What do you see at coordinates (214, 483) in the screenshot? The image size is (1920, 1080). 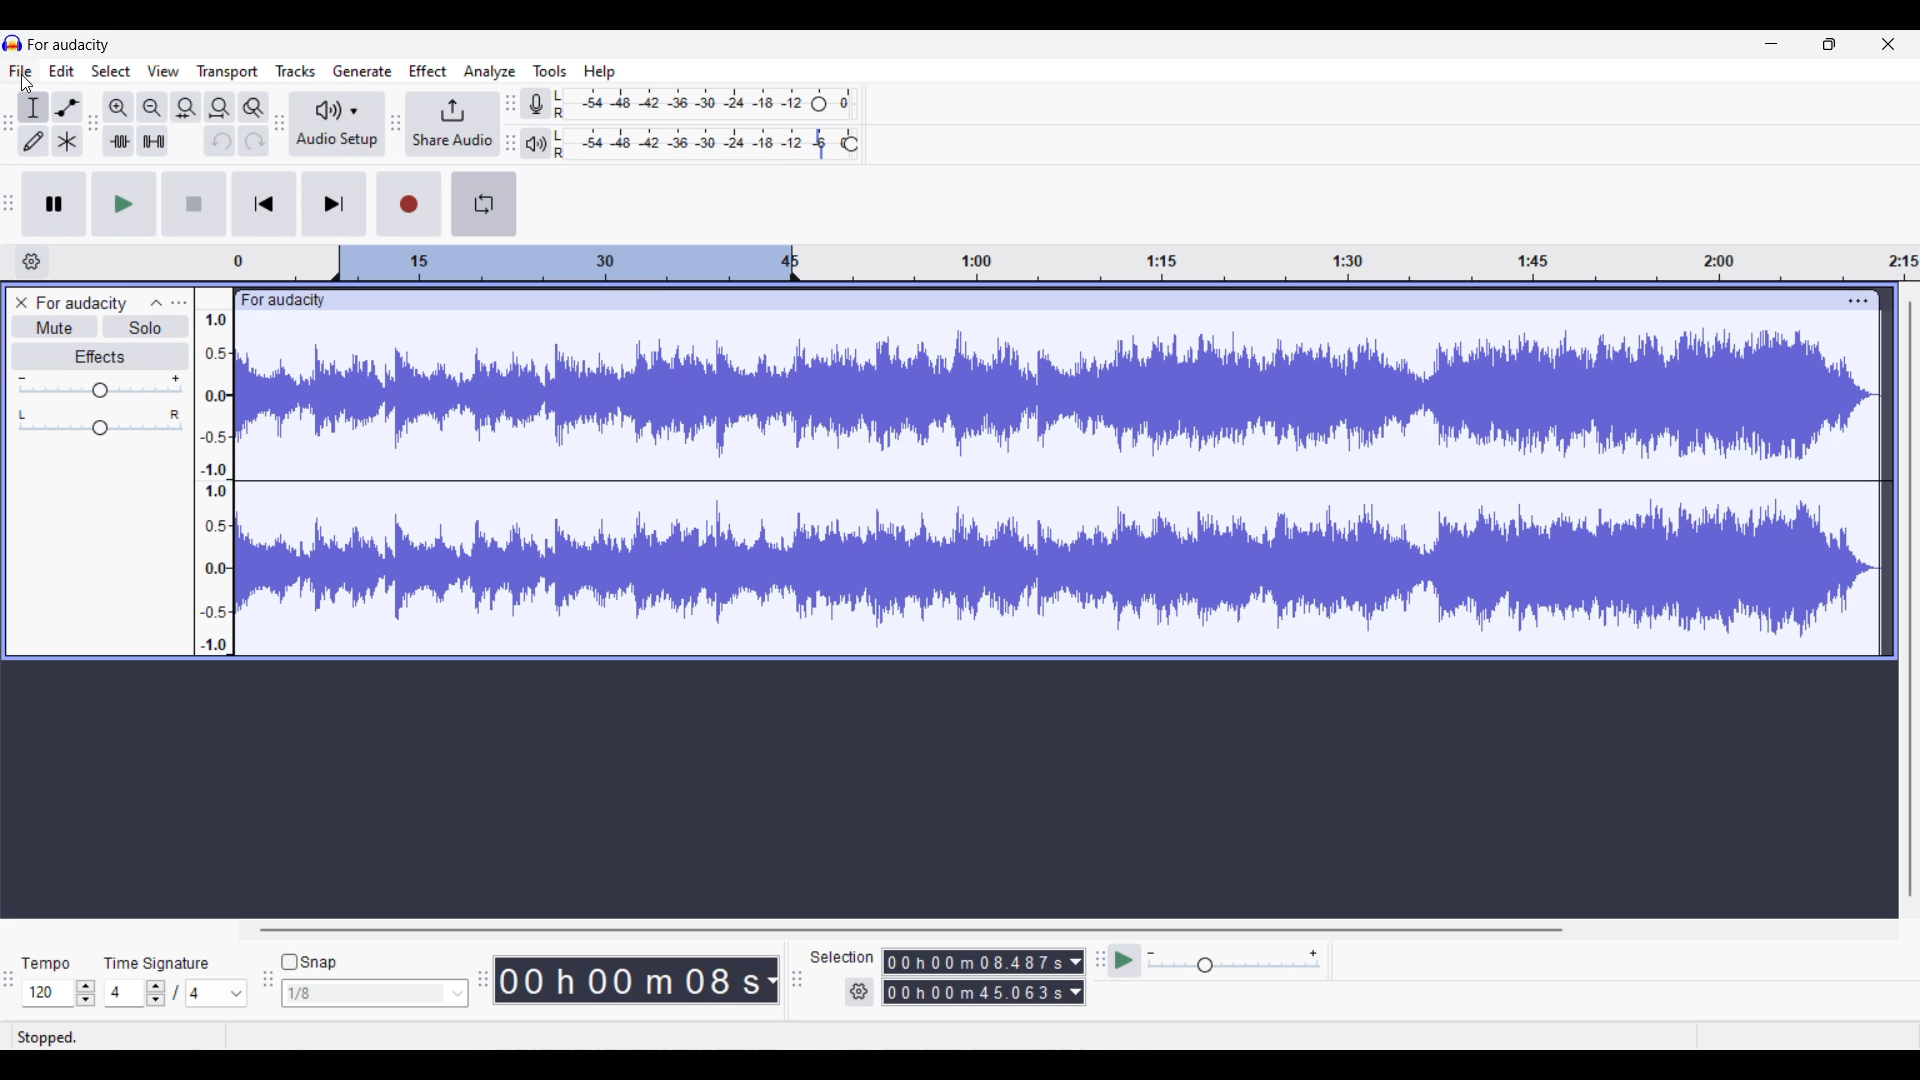 I see `Scale to measure intensty if sound` at bounding box center [214, 483].